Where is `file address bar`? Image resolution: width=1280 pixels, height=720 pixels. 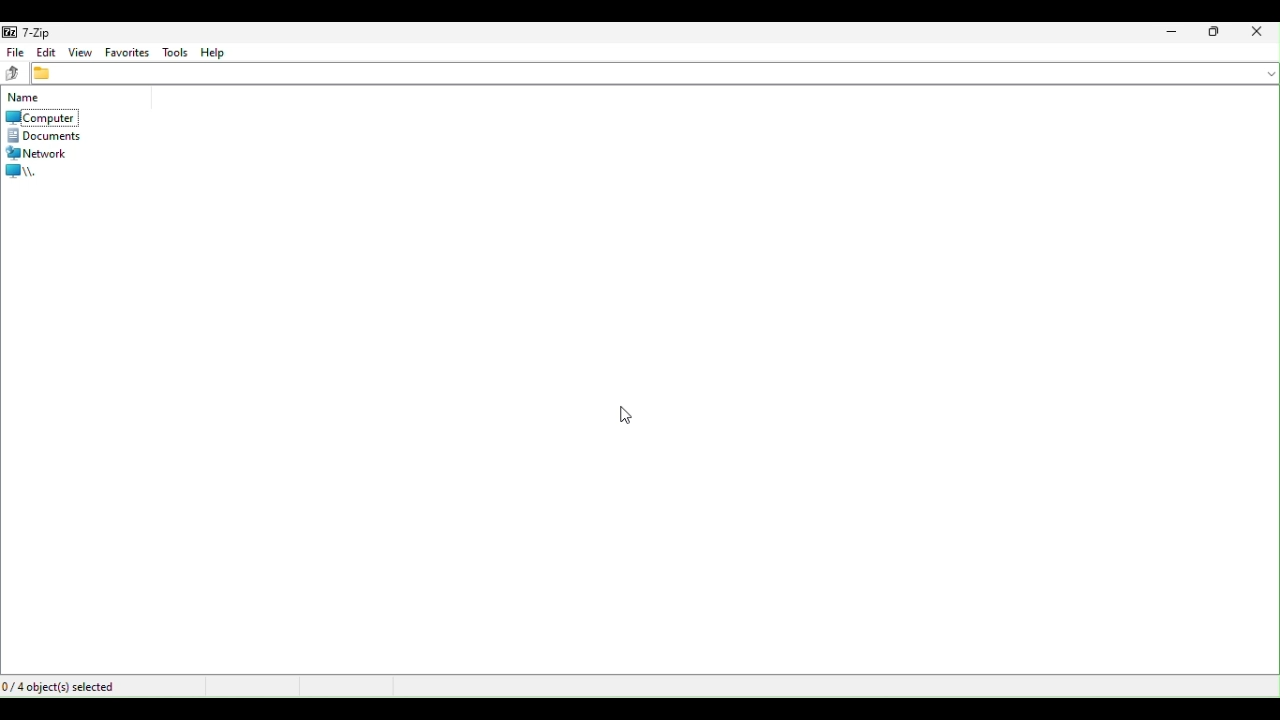
file address bar is located at coordinates (656, 75).